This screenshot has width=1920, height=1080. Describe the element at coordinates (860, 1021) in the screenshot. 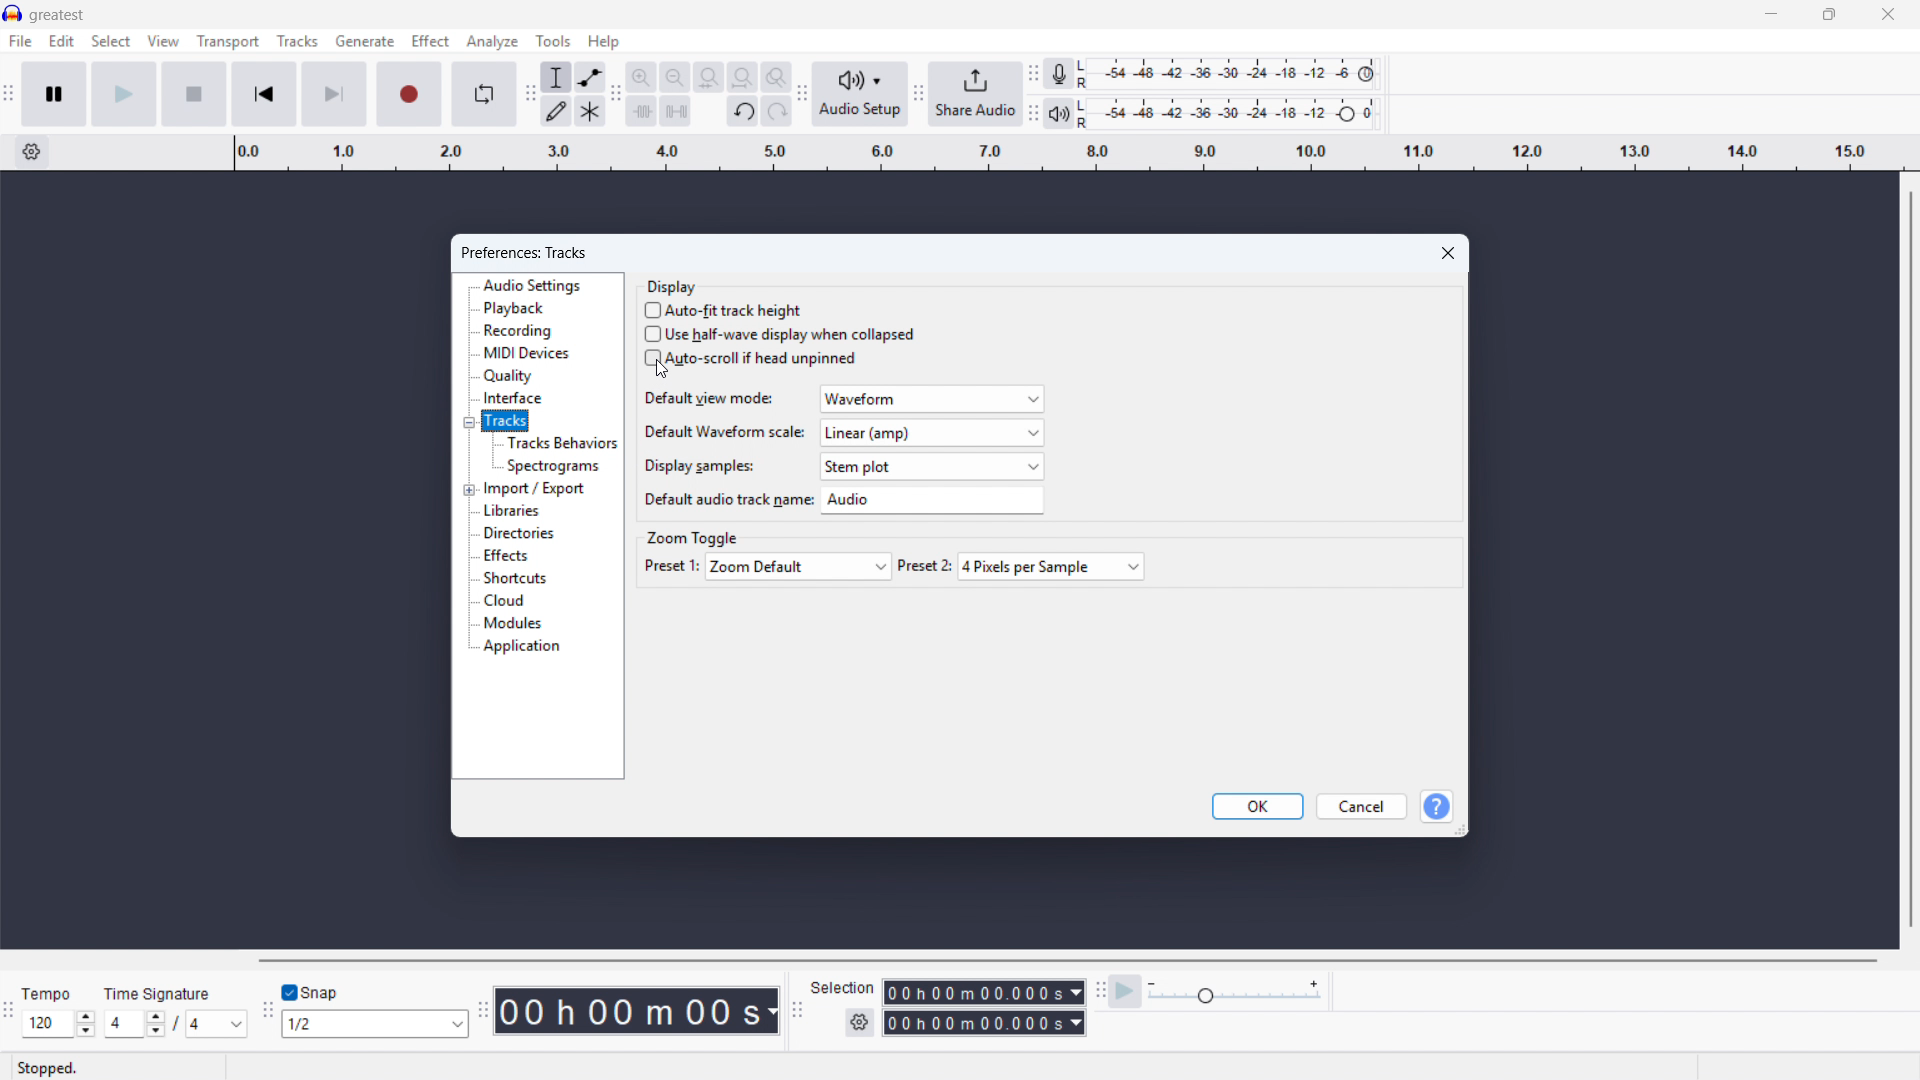

I see `Selection settings ` at that location.